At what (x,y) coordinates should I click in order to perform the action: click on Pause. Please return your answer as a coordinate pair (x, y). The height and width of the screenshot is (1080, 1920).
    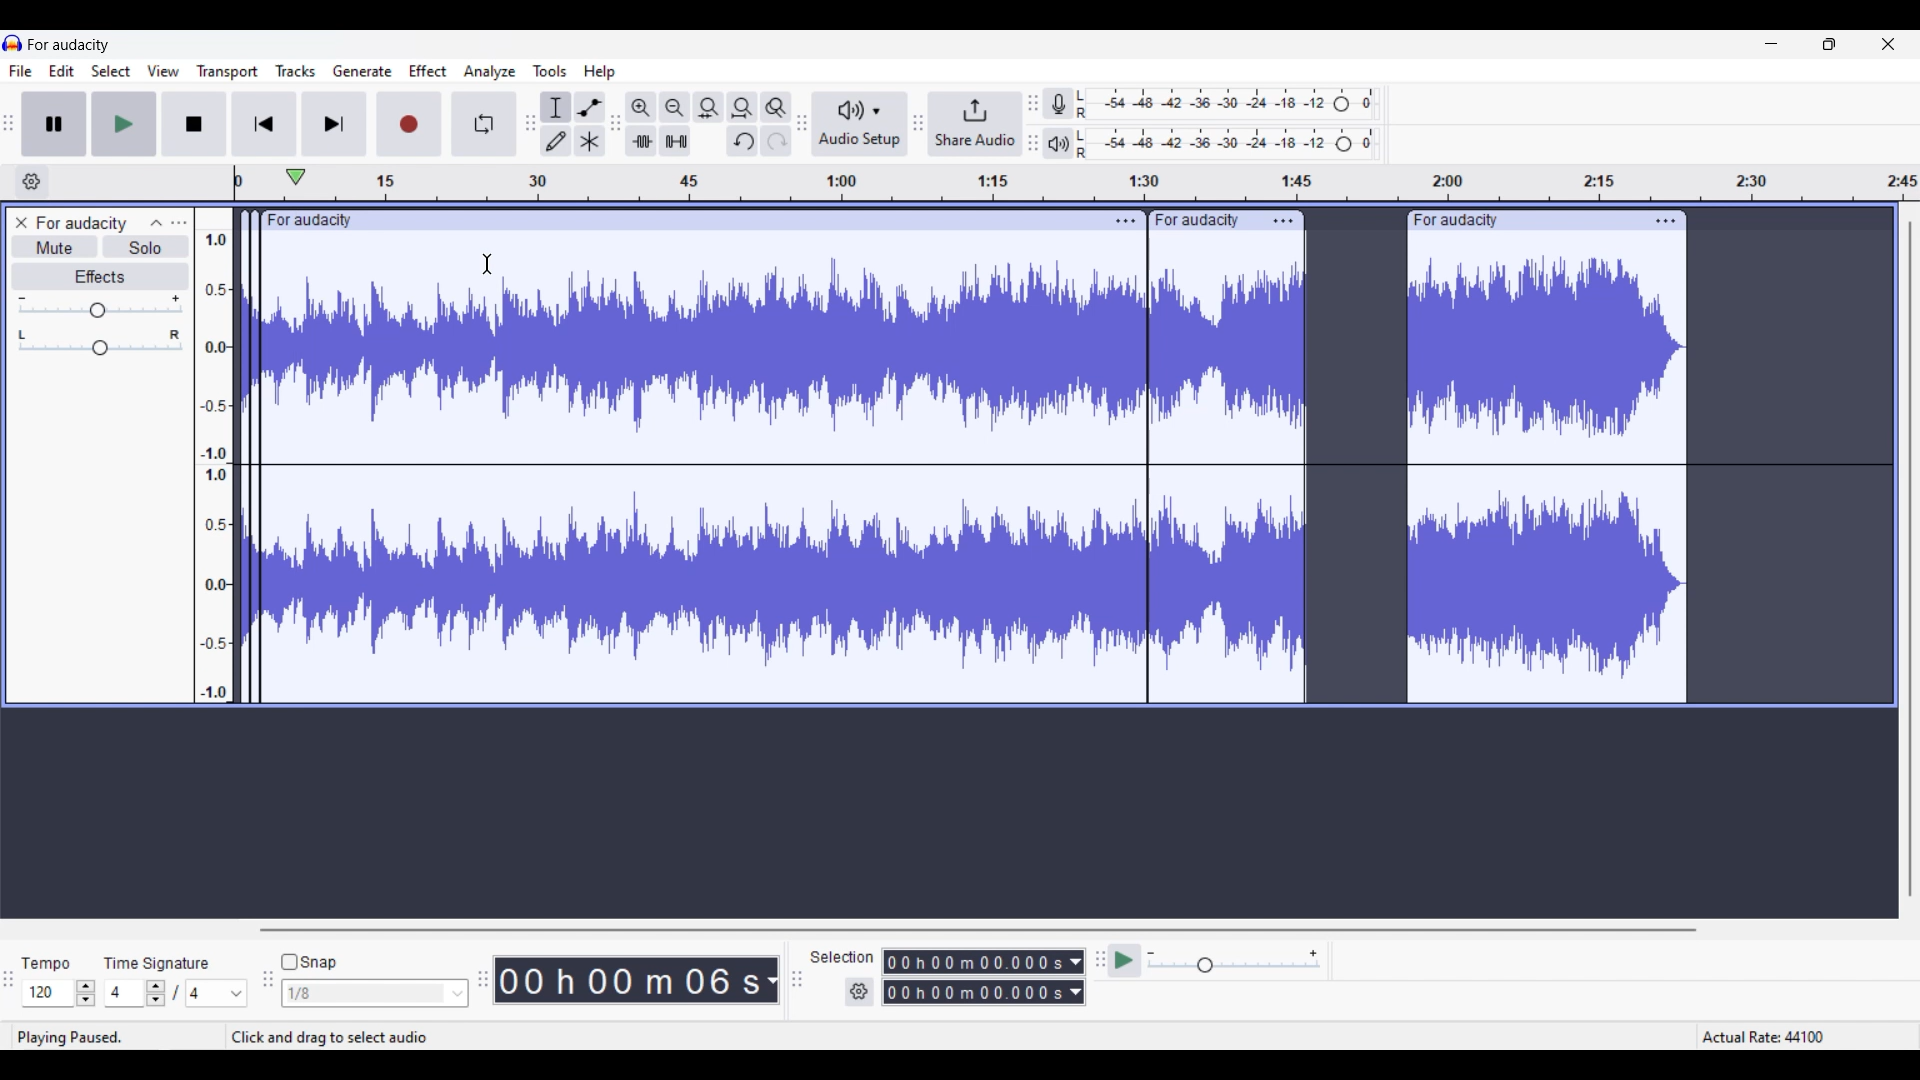
    Looking at the image, I should click on (52, 123).